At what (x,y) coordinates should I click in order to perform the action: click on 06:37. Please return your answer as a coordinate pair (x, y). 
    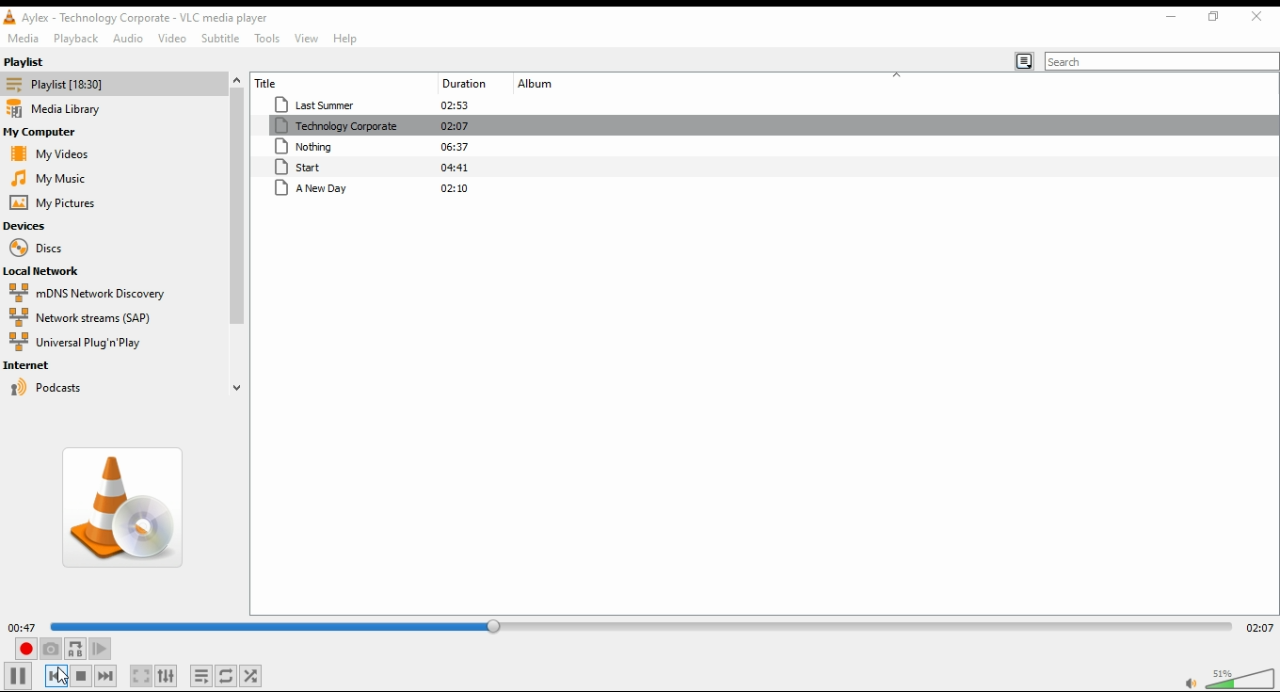
    Looking at the image, I should click on (455, 145).